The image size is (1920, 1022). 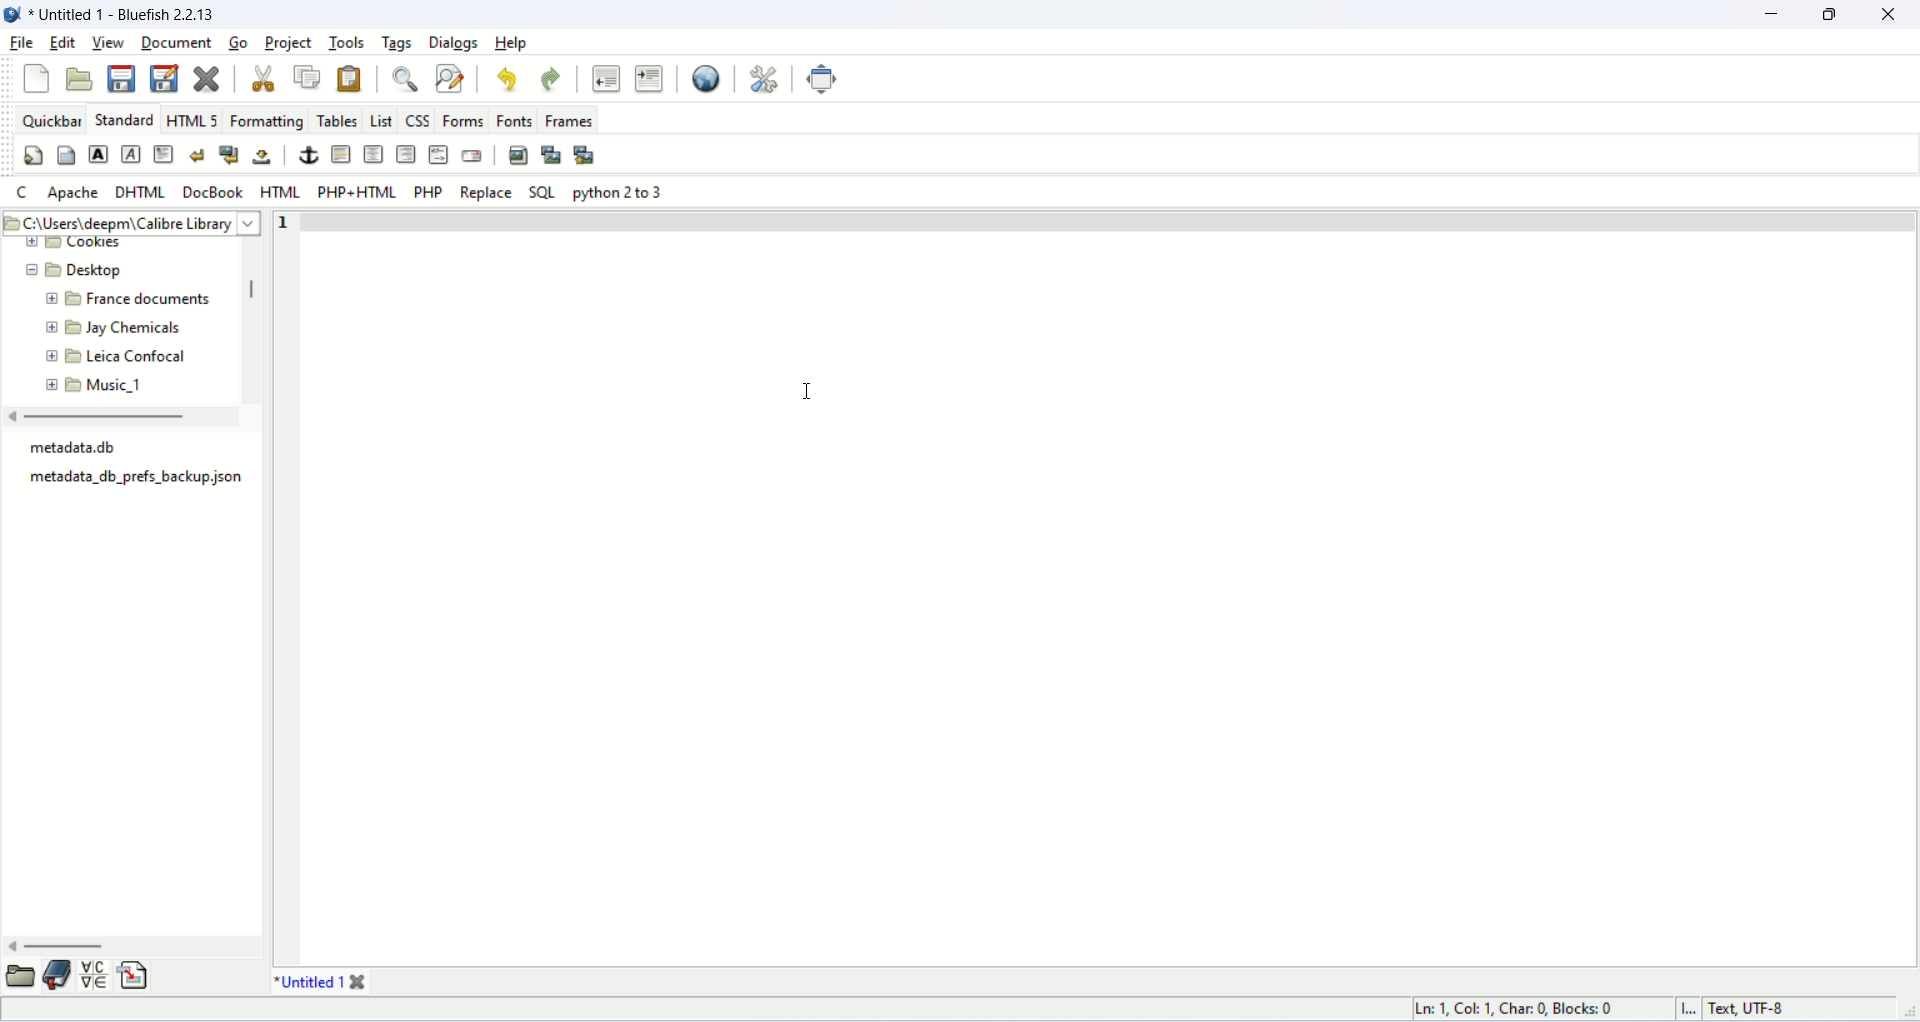 I want to click on break and clear, so click(x=228, y=154).